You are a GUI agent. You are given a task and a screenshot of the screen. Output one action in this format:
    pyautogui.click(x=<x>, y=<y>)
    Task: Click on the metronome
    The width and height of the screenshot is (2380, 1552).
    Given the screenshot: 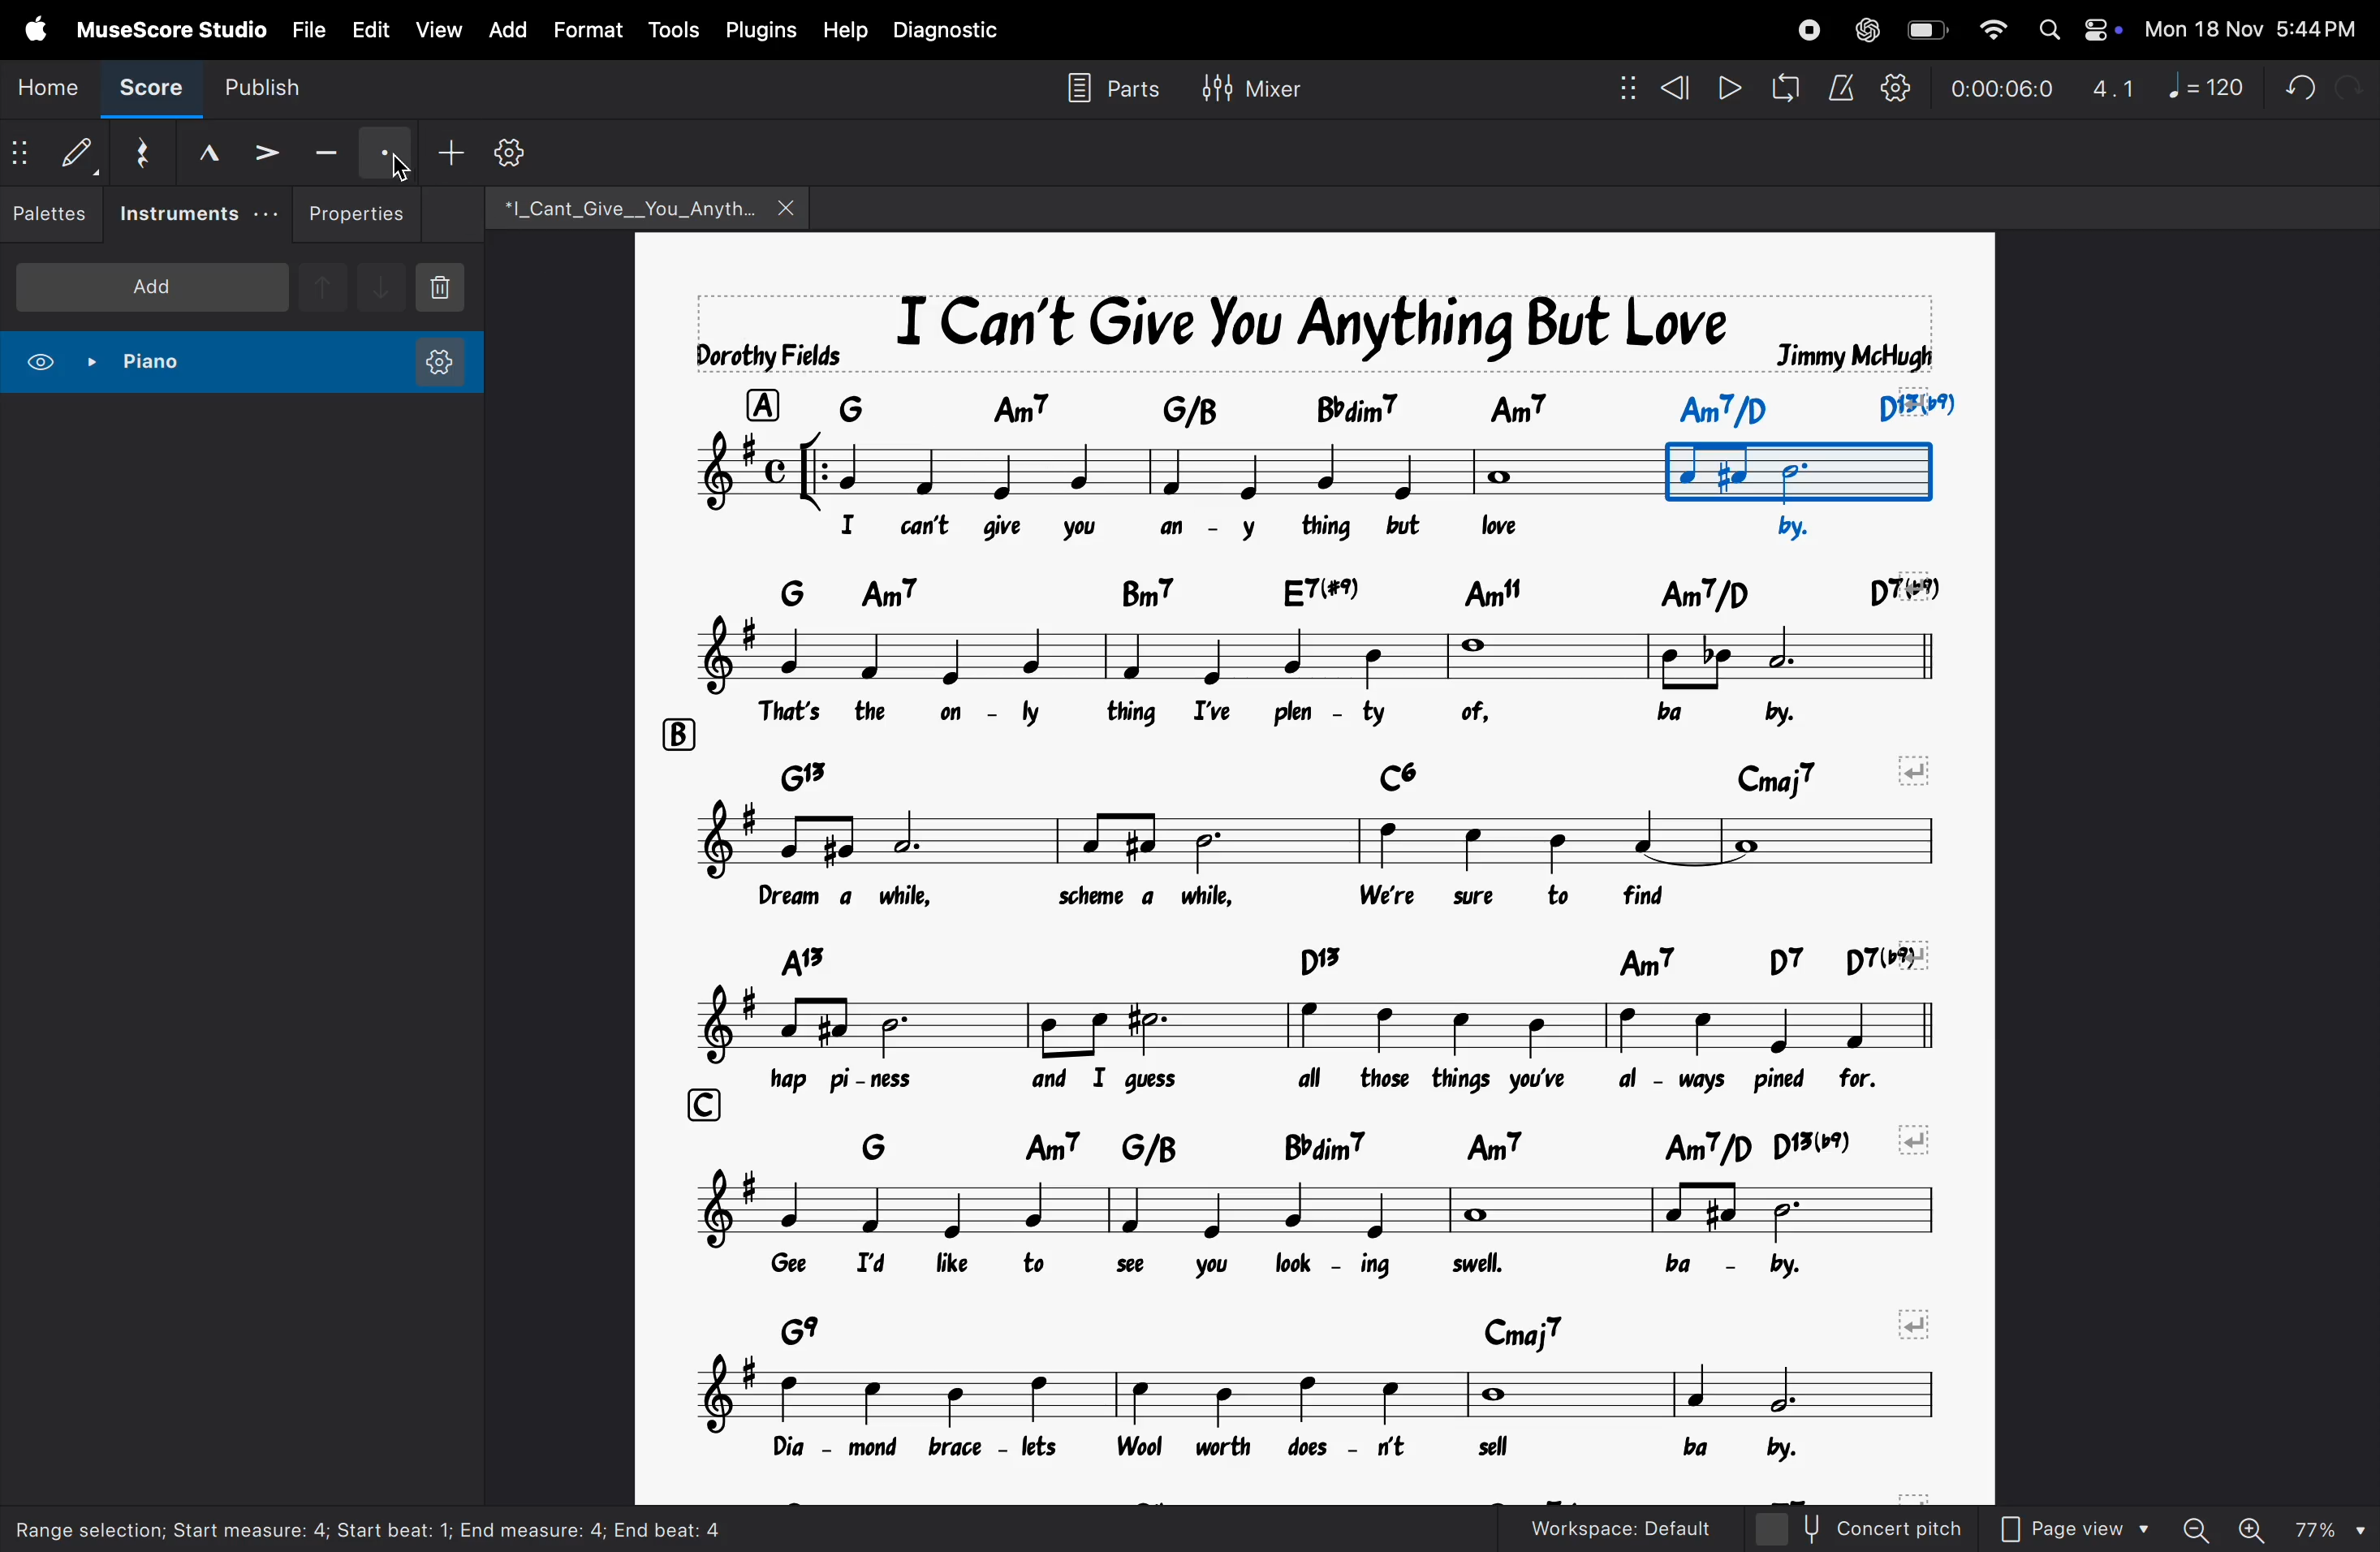 What is the action you would take?
    pyautogui.click(x=1841, y=87)
    